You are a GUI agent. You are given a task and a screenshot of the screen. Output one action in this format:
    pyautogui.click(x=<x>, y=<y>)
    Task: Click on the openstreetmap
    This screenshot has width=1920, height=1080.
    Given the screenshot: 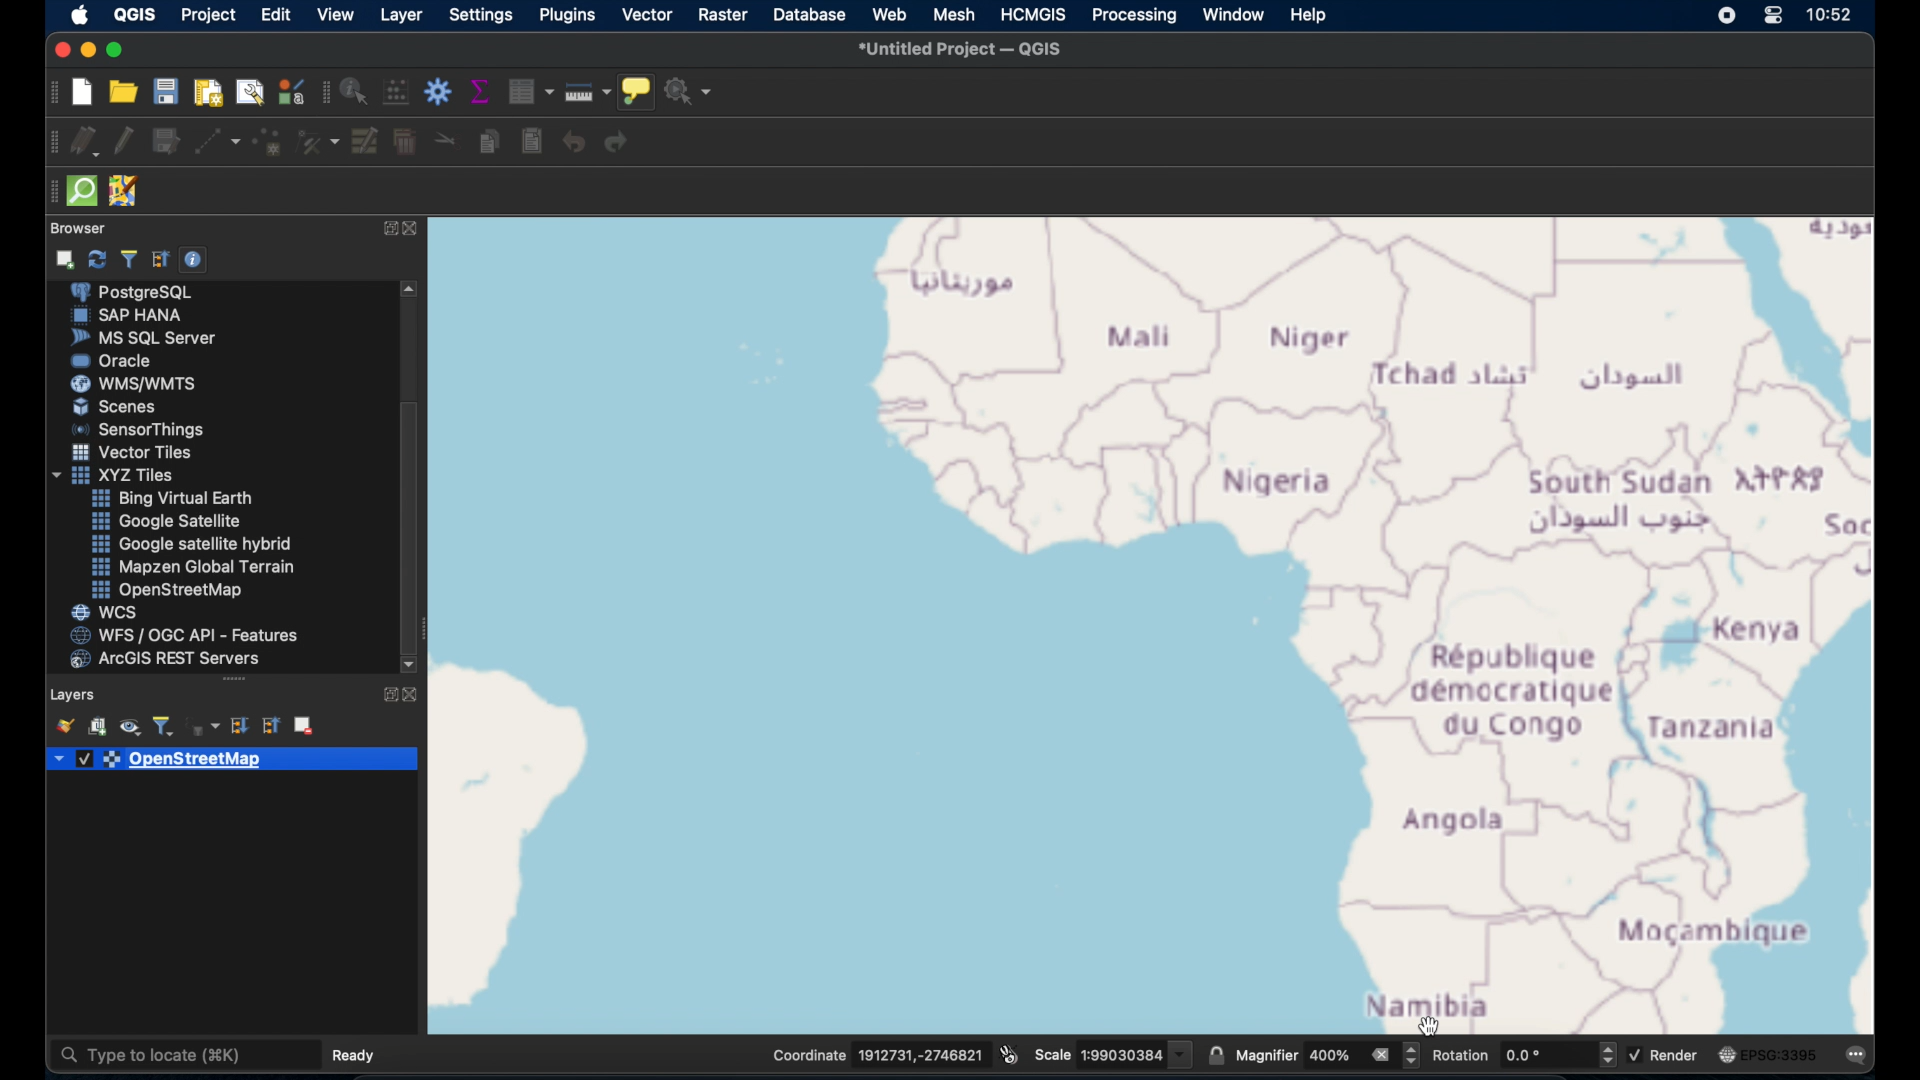 What is the action you would take?
    pyautogui.click(x=176, y=762)
    